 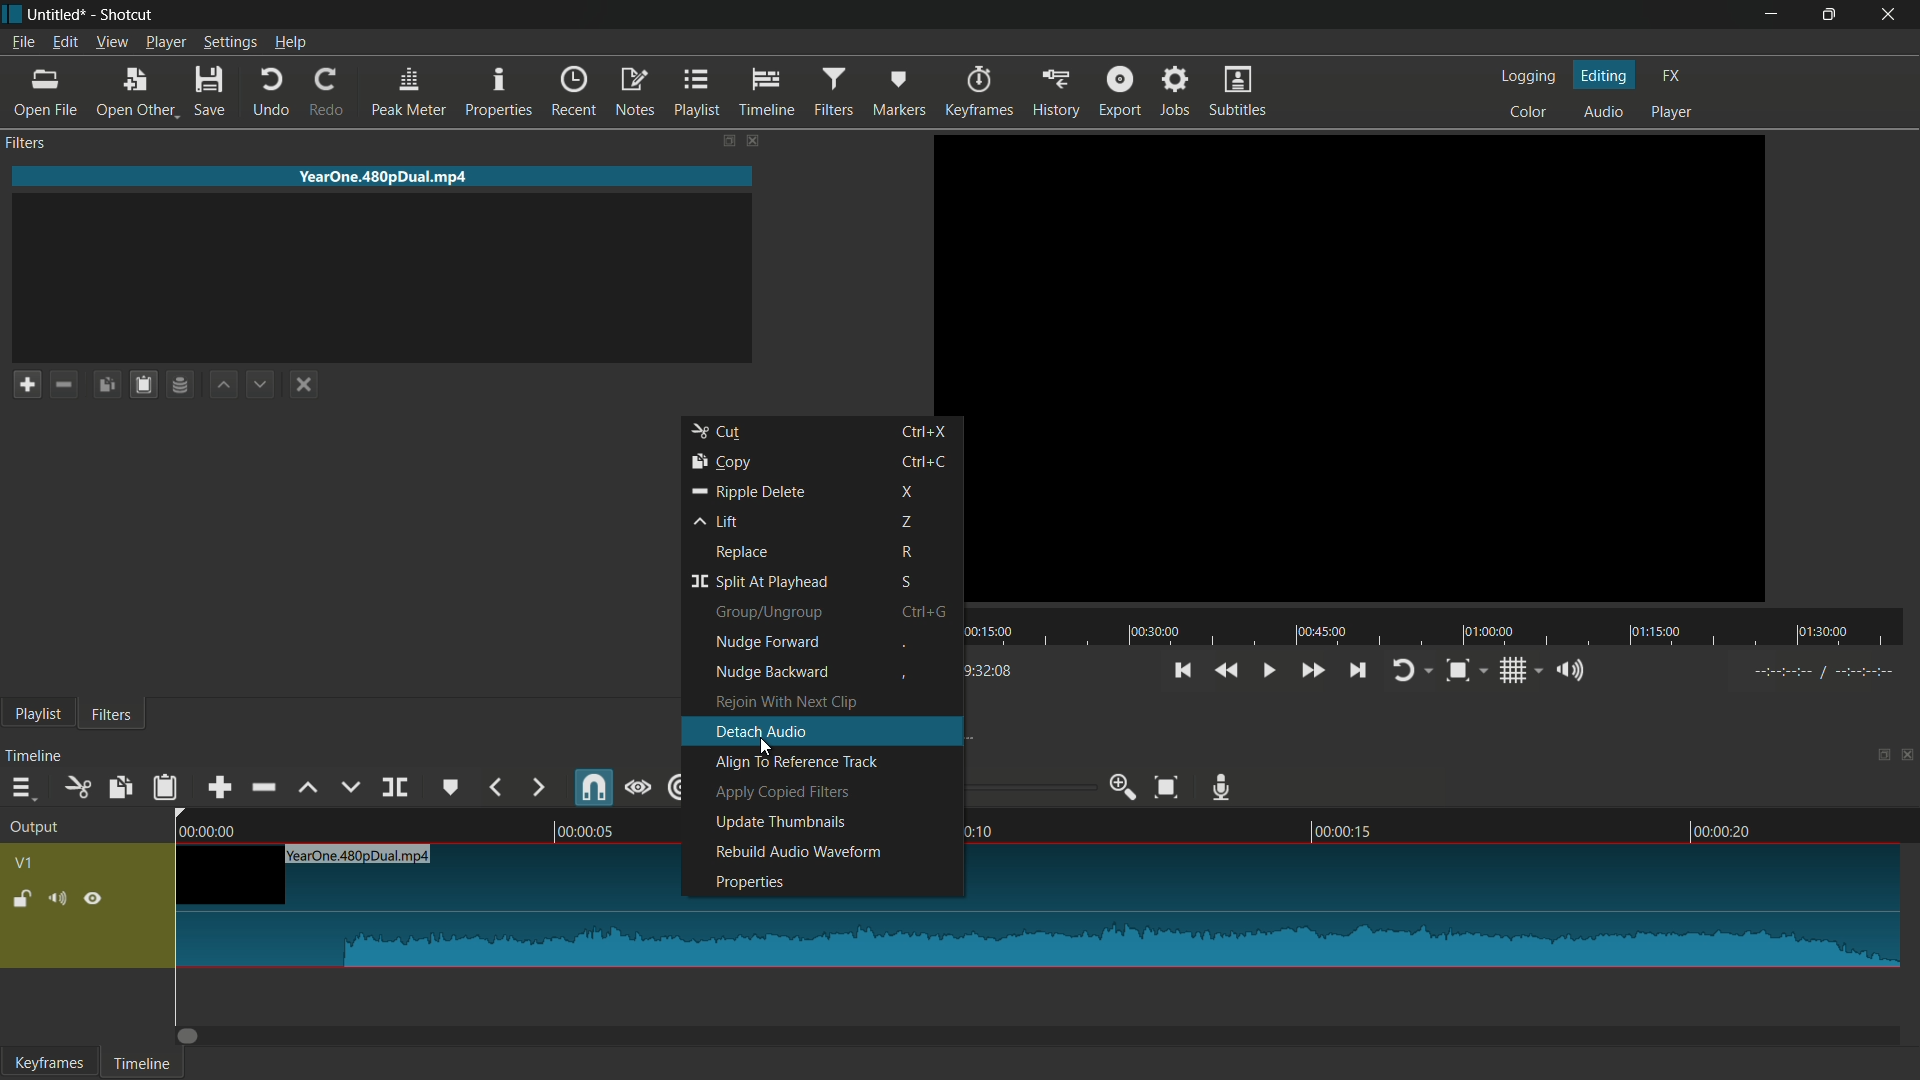 What do you see at coordinates (1346, 831) in the screenshot?
I see `00:00:15` at bounding box center [1346, 831].